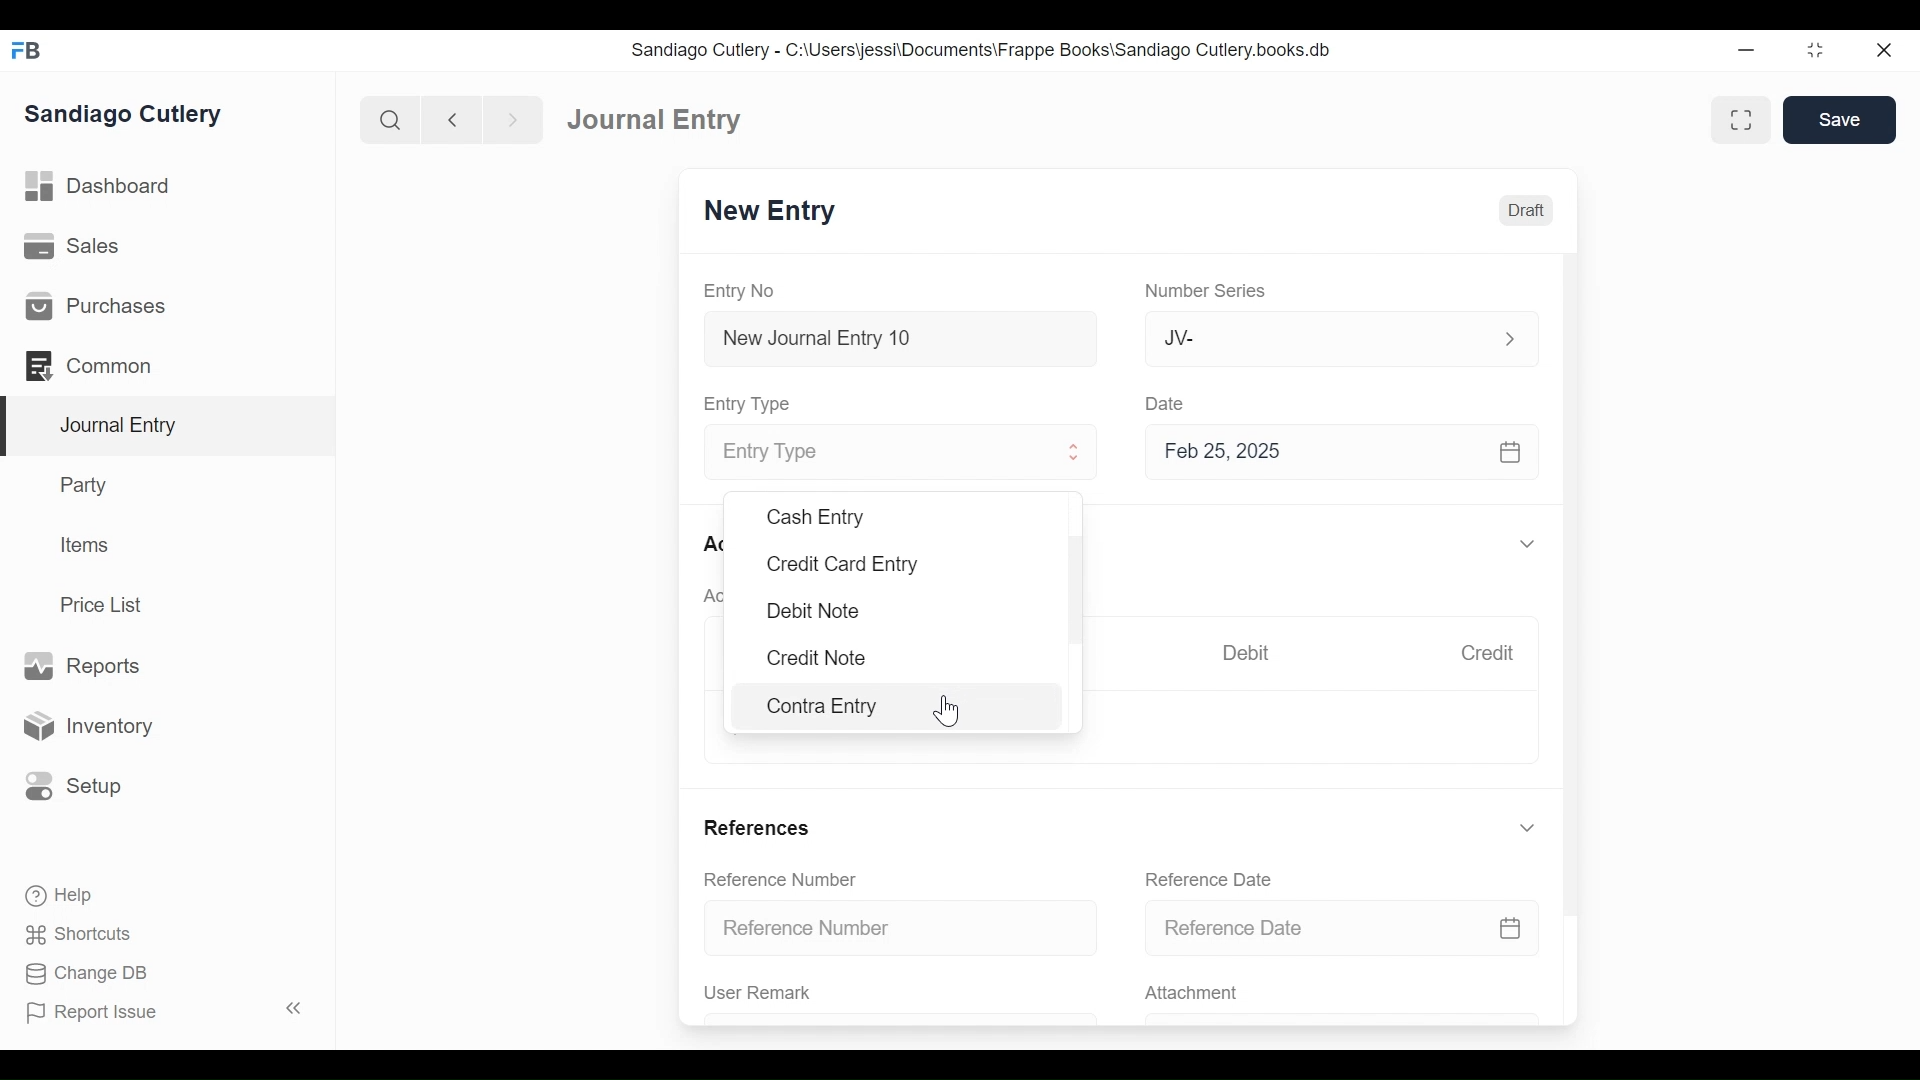 The height and width of the screenshot is (1080, 1920). I want to click on Date, so click(1168, 403).